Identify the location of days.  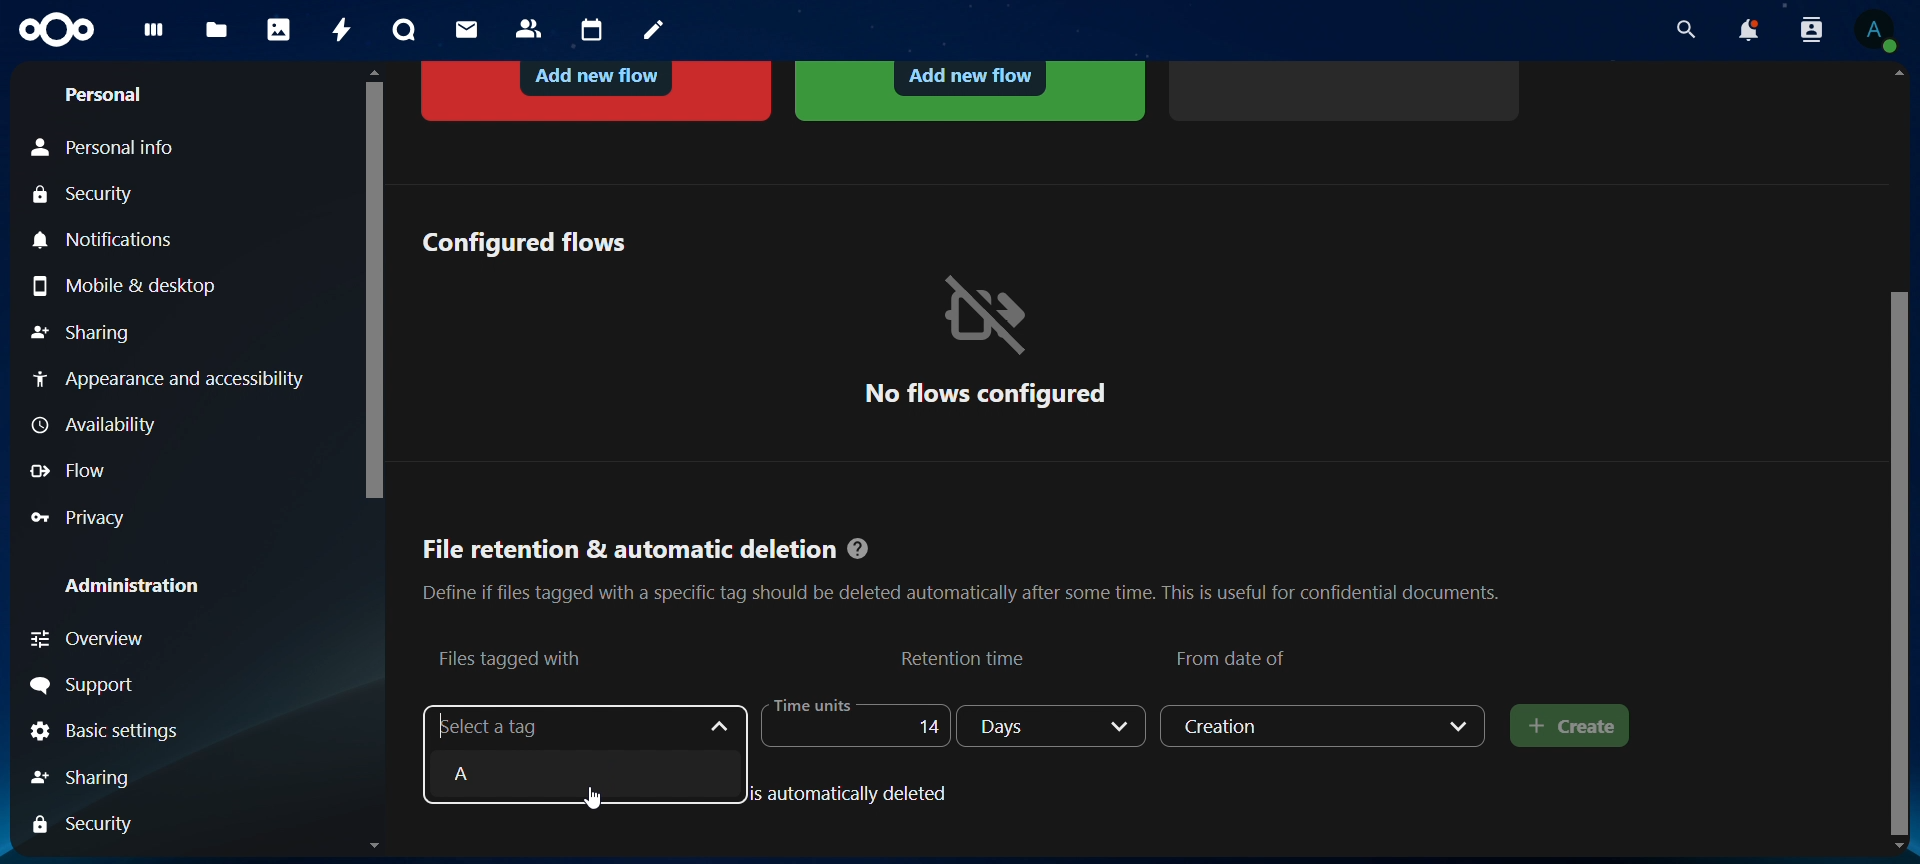
(1054, 726).